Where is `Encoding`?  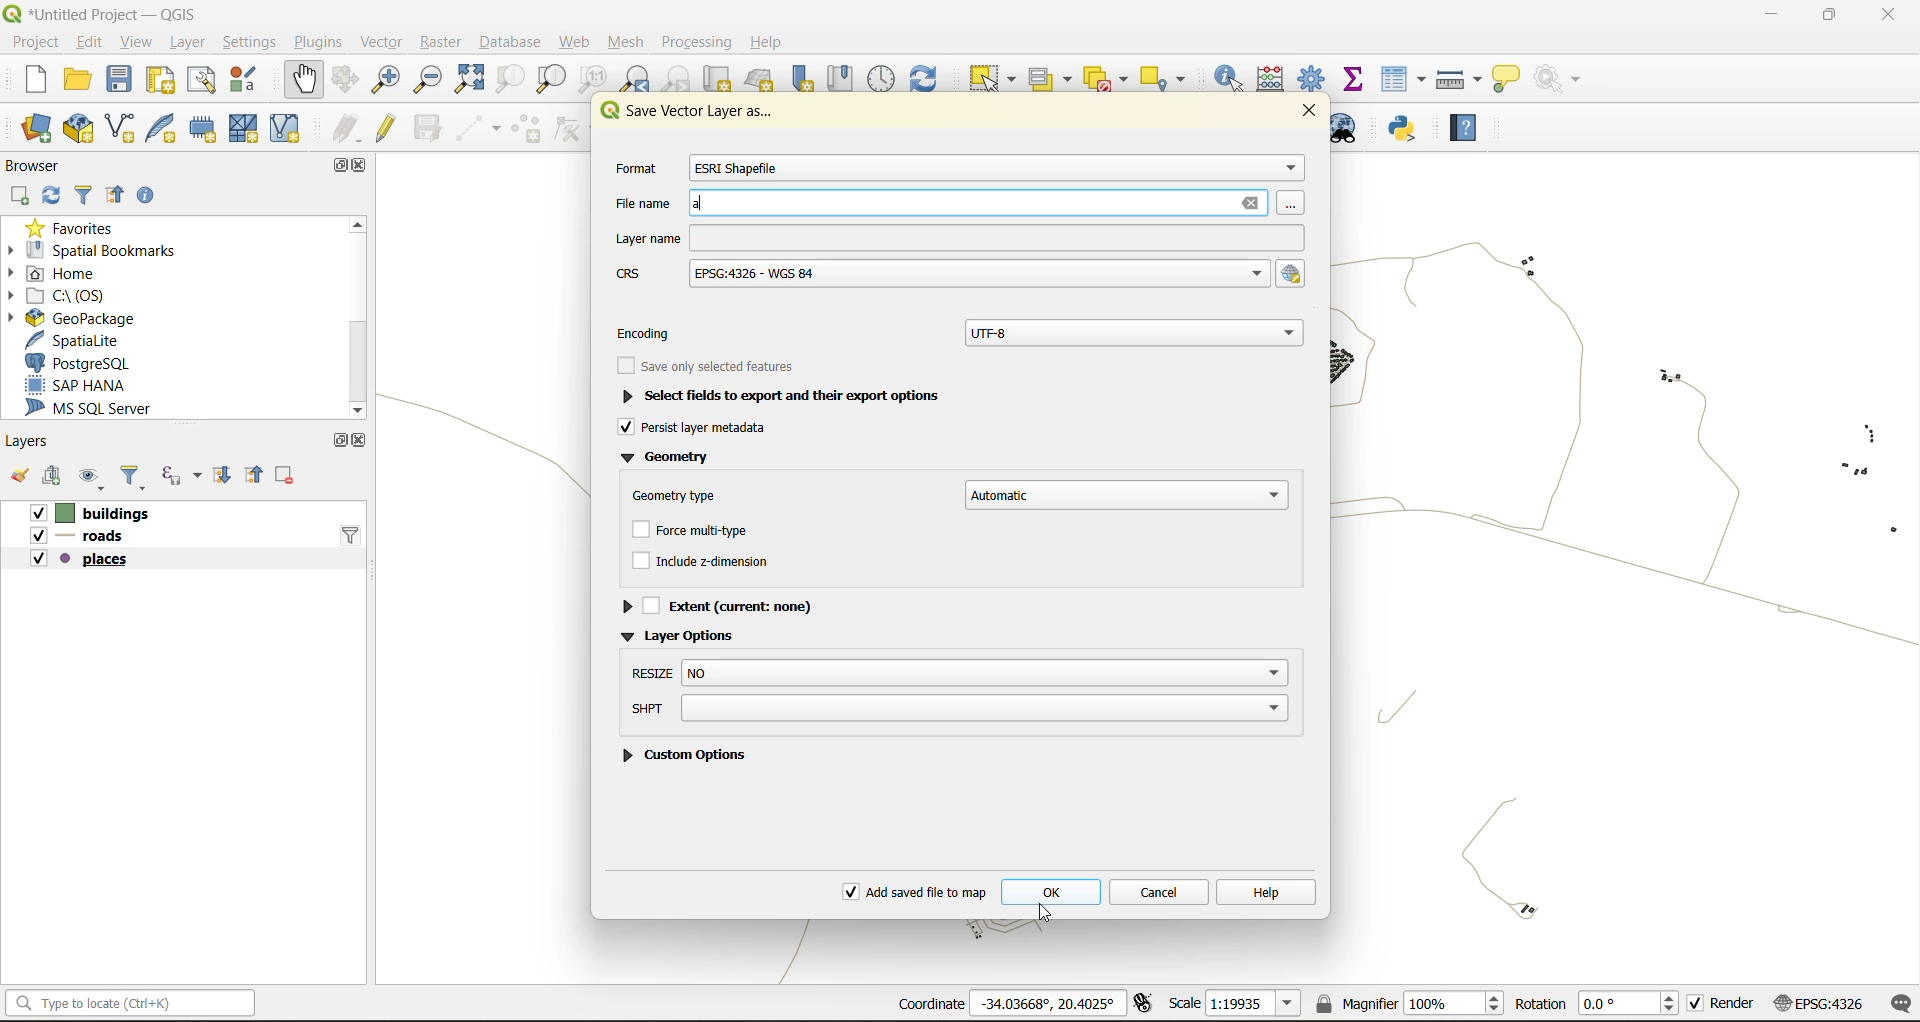
Encoding is located at coordinates (658, 329).